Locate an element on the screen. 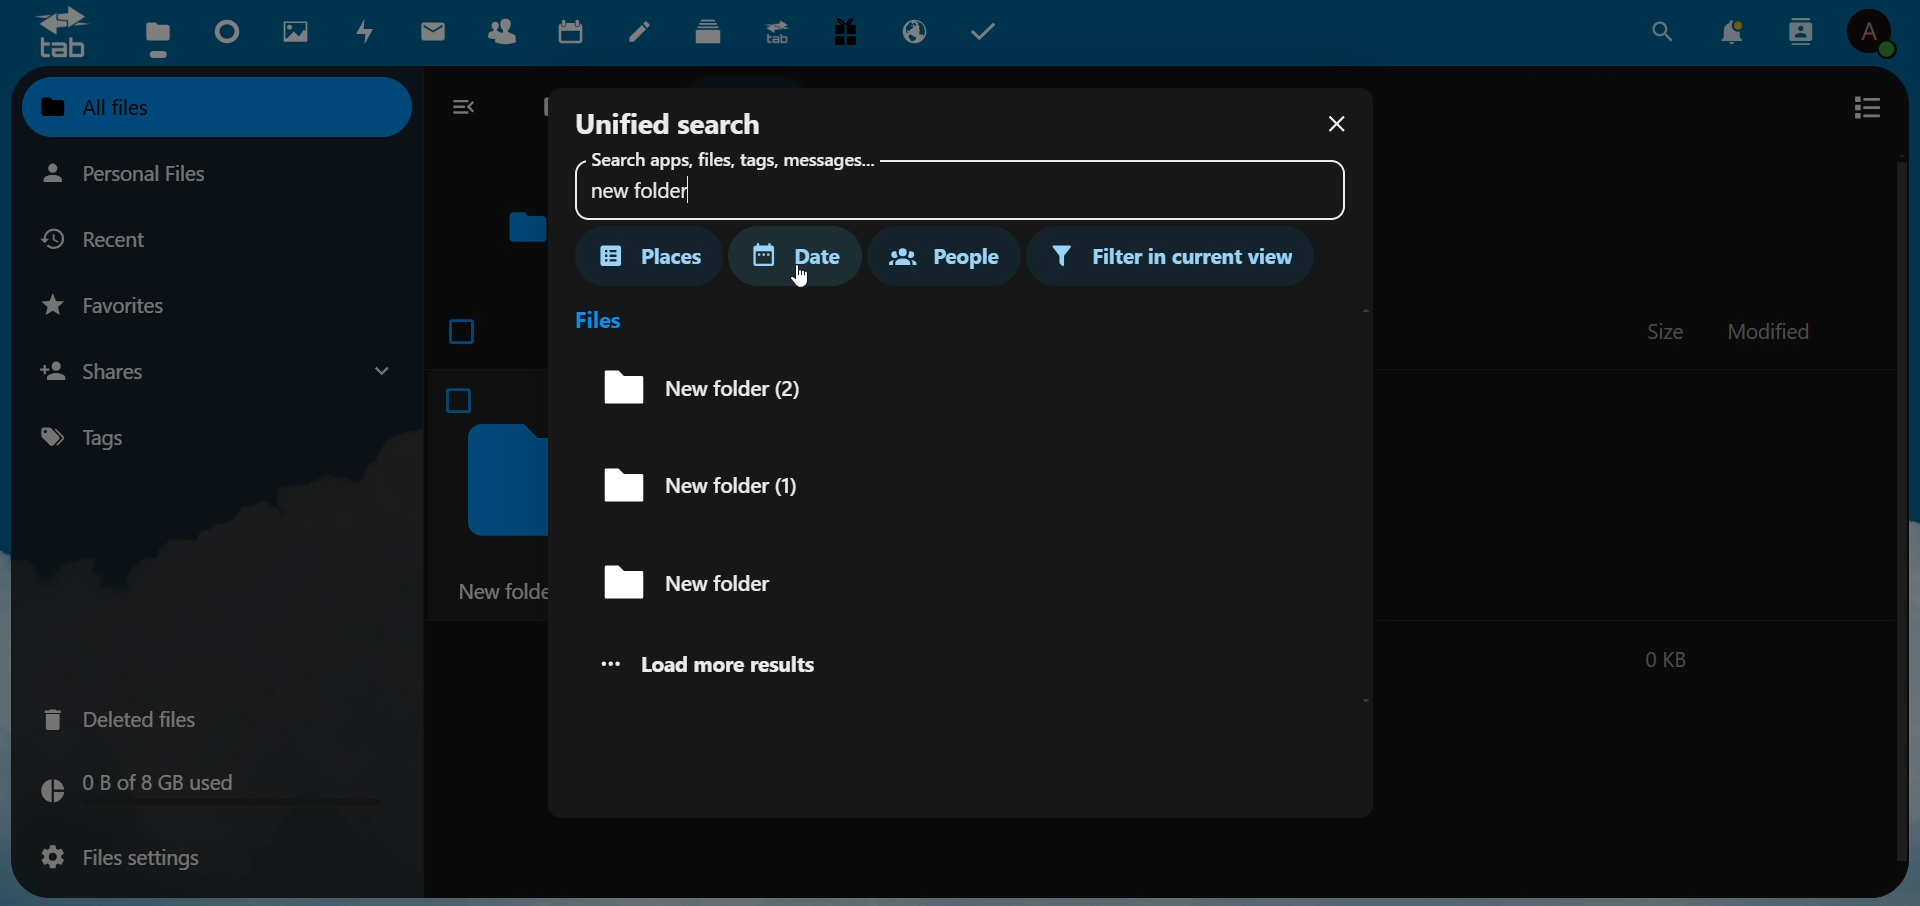  mail is located at coordinates (437, 32).